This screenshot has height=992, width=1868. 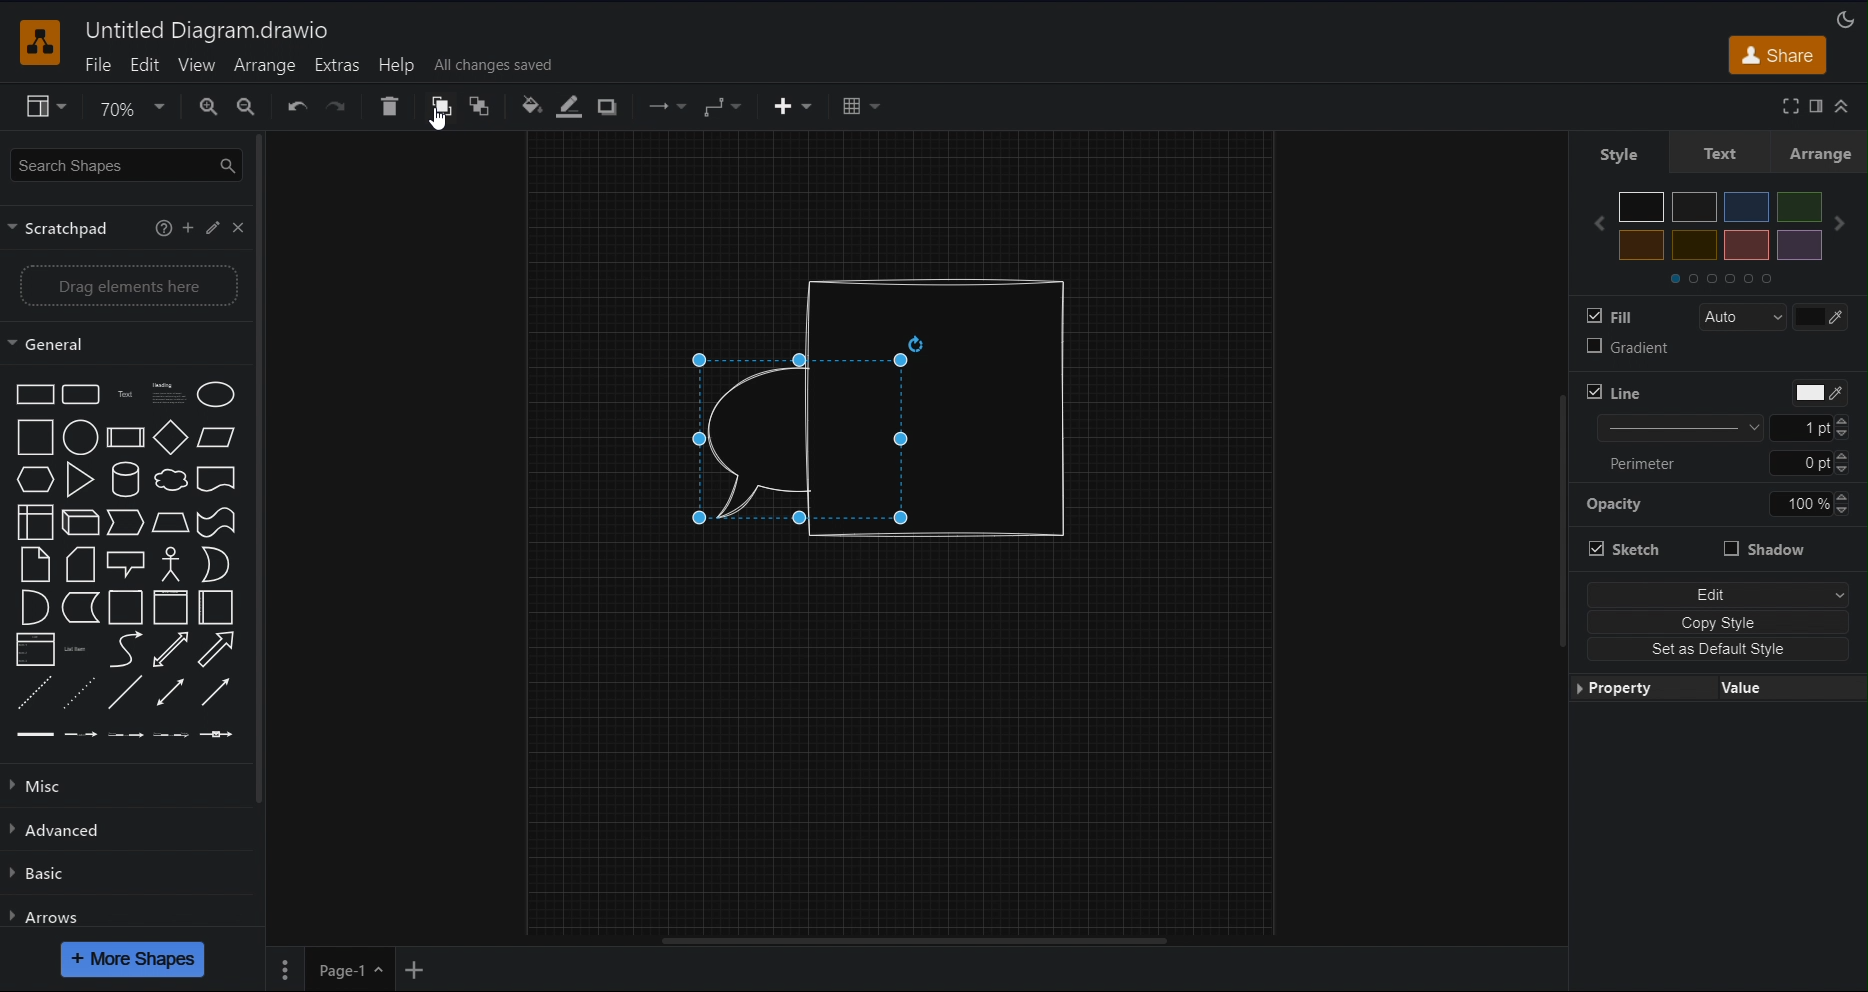 I want to click on Stretch, so click(x=1623, y=549).